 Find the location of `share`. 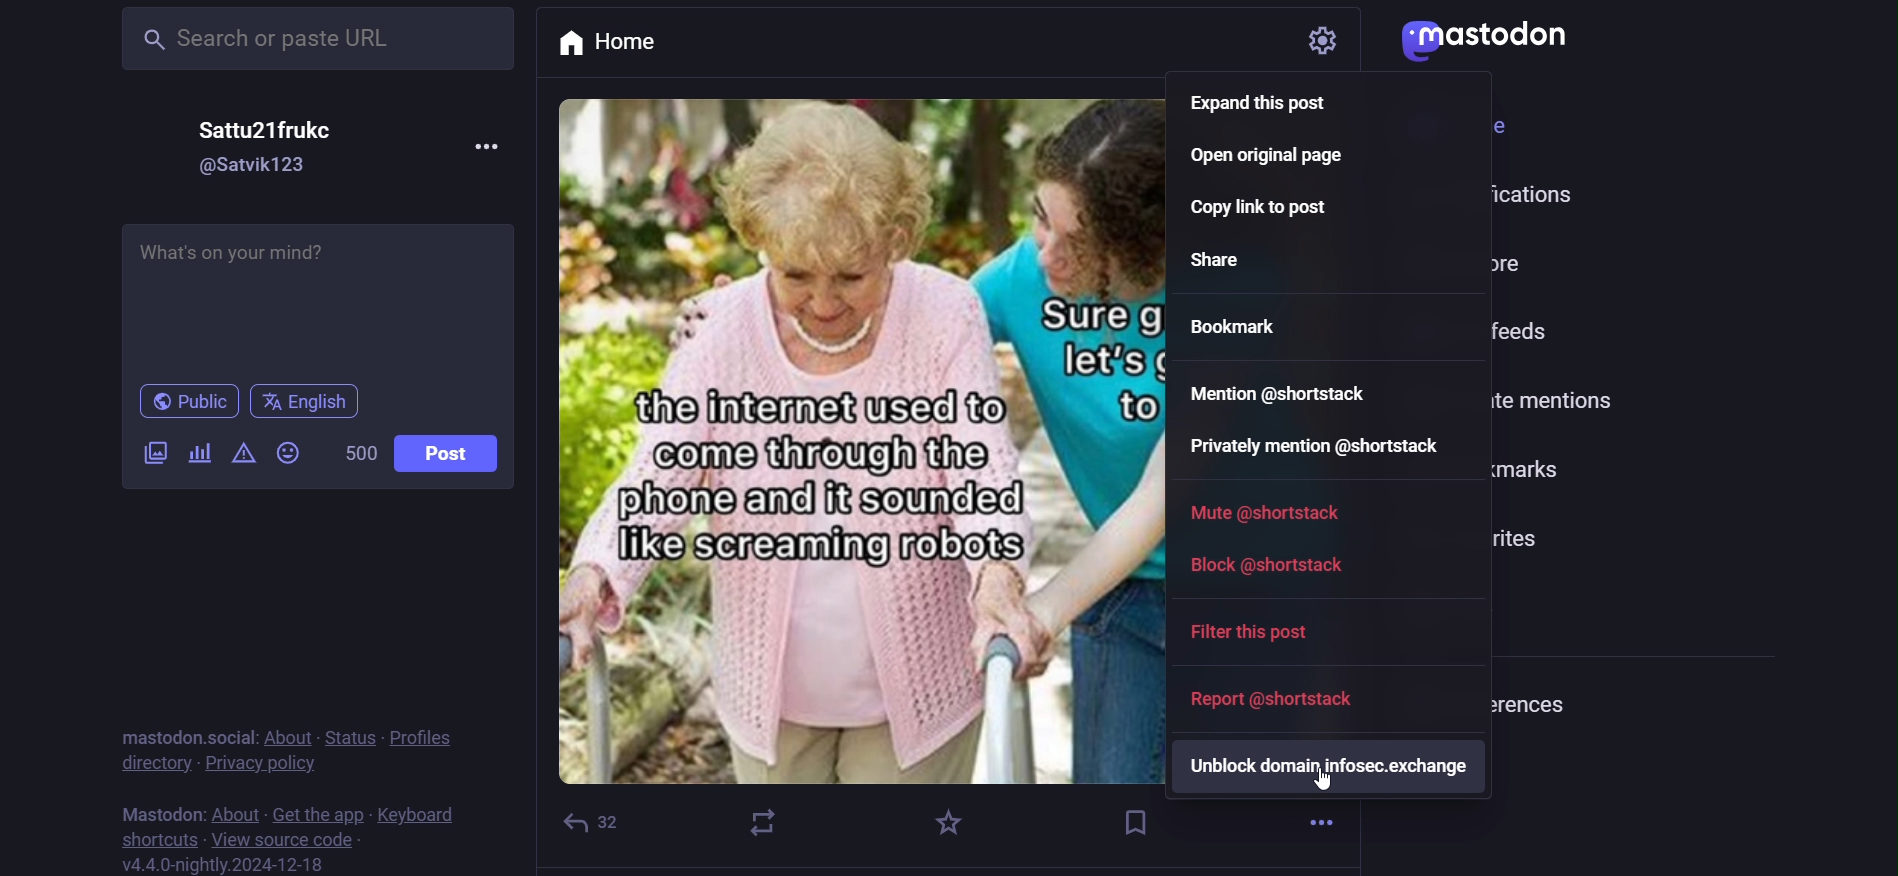

share is located at coordinates (1217, 262).